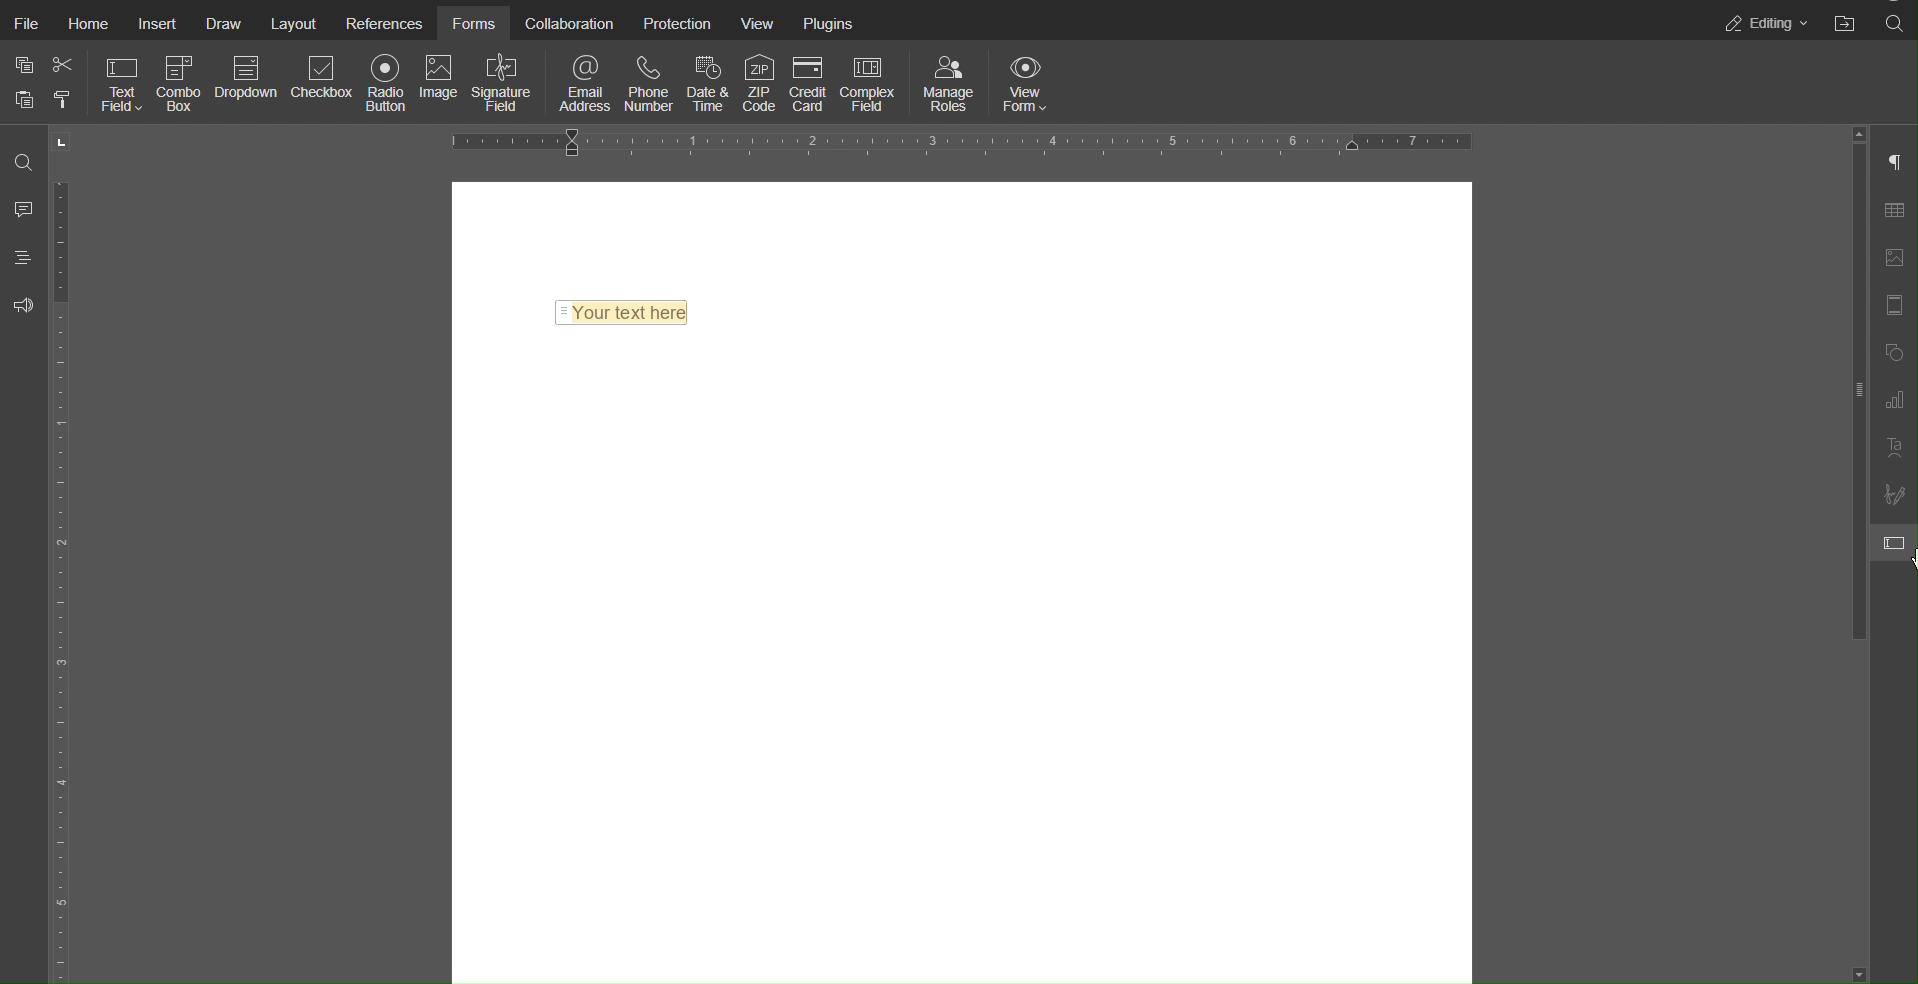  I want to click on Date & Time, so click(705, 83).